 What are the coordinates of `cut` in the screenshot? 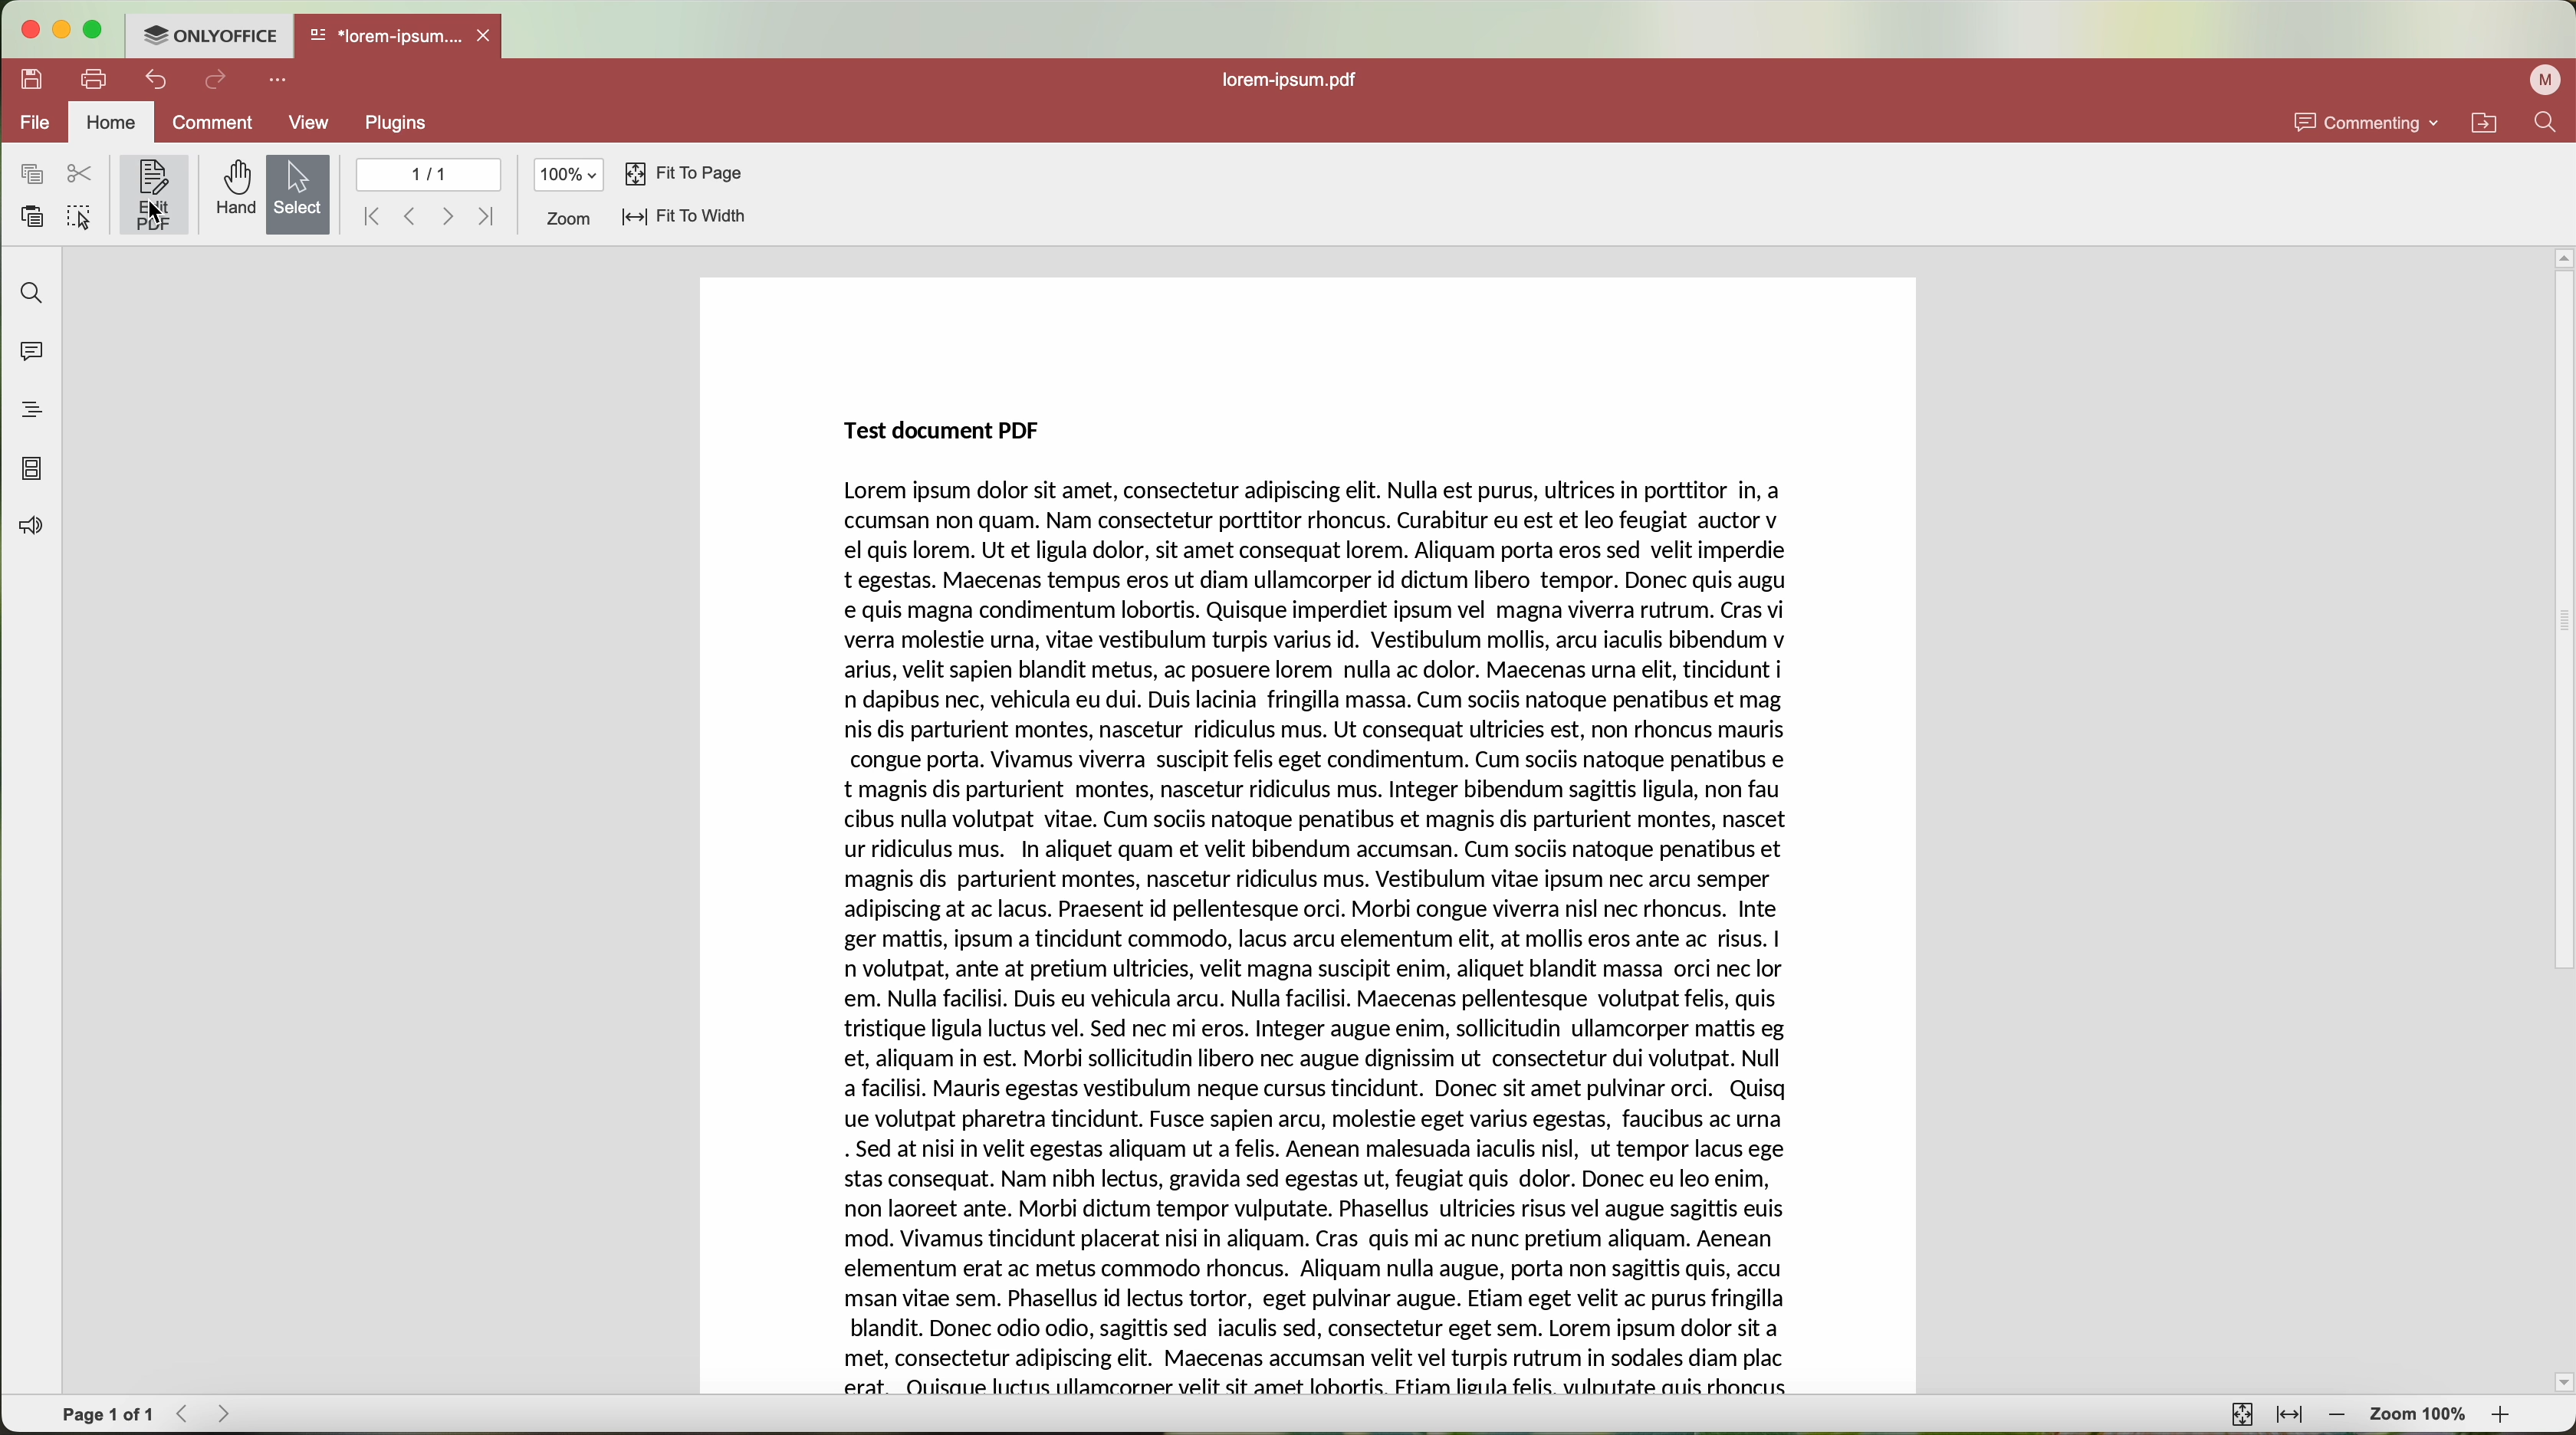 It's located at (77, 172).